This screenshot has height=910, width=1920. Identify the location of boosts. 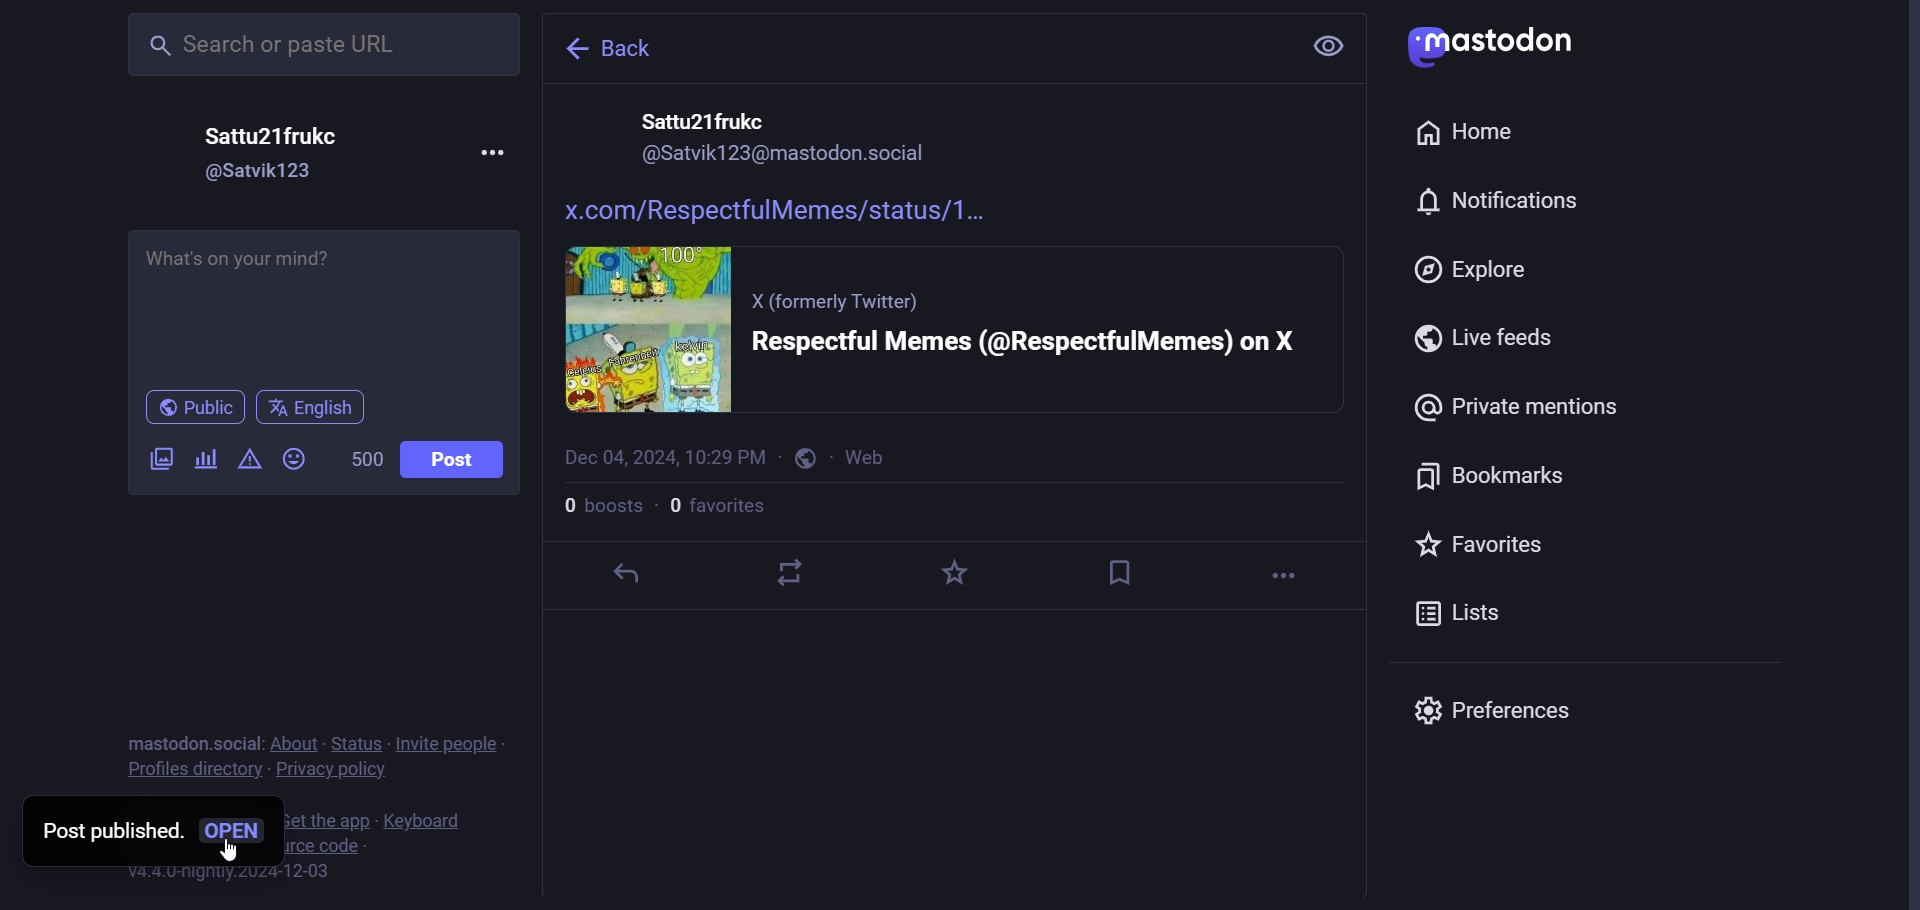
(593, 506).